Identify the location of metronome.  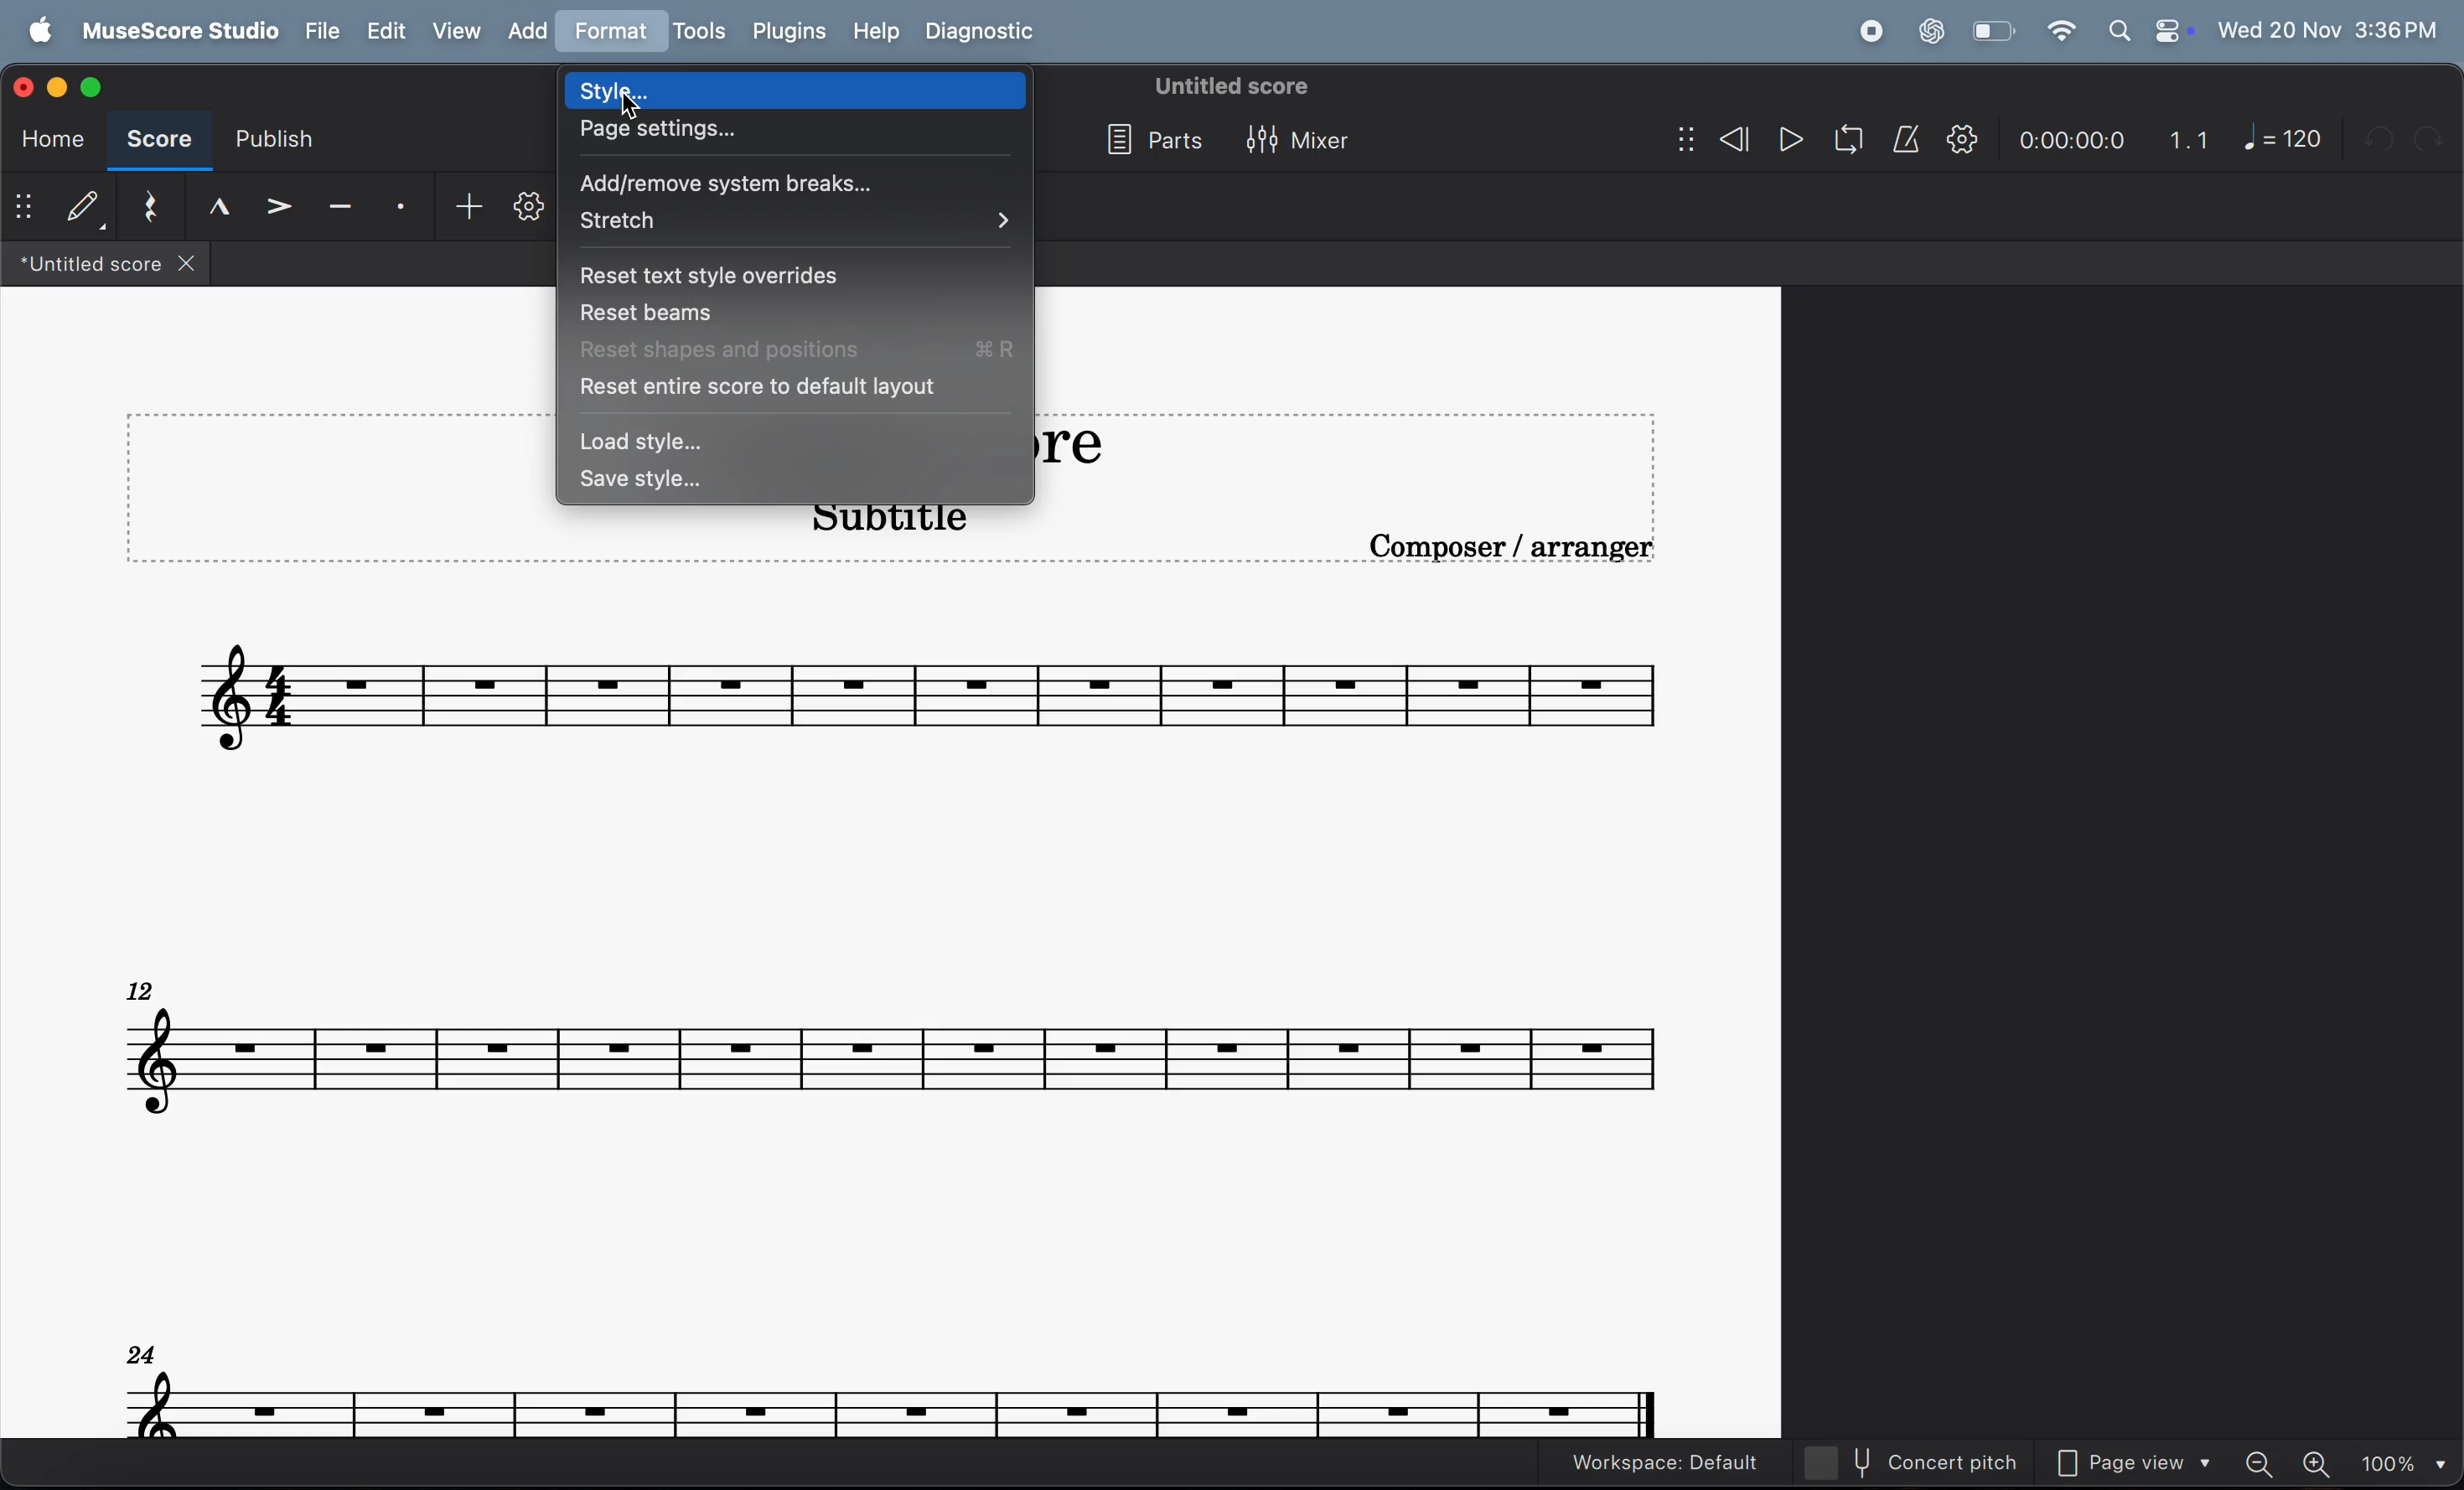
(1909, 140).